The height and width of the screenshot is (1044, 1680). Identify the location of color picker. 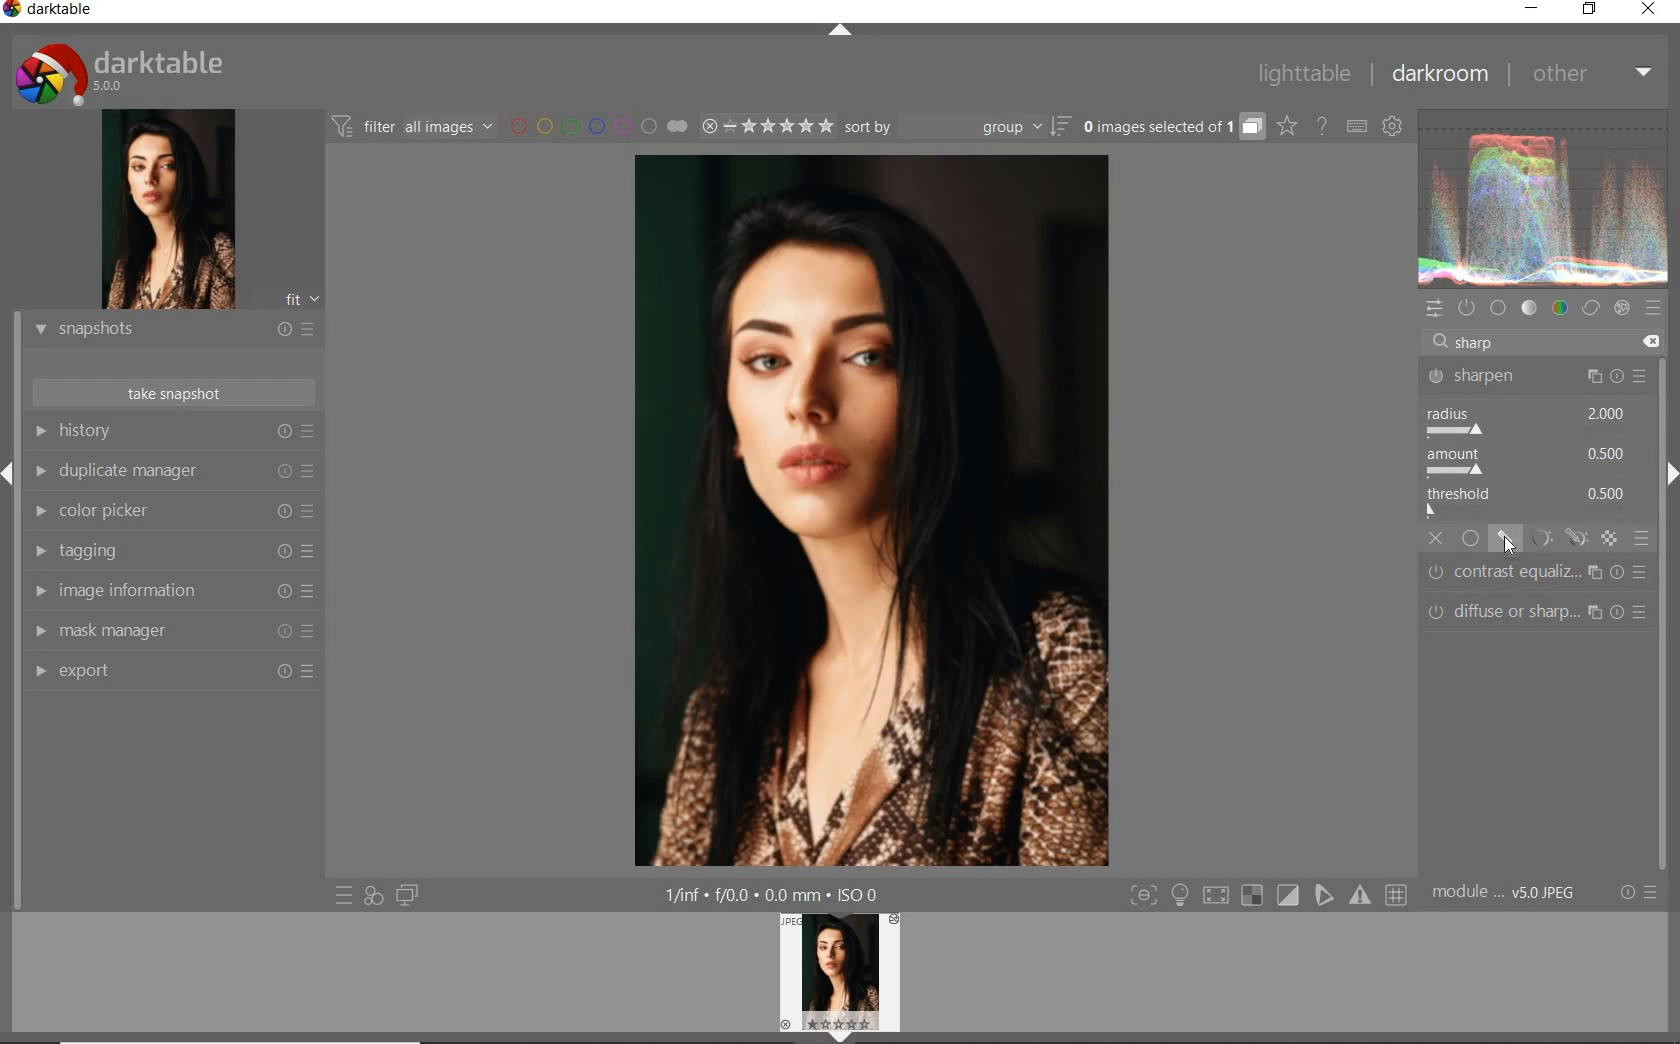
(173, 511).